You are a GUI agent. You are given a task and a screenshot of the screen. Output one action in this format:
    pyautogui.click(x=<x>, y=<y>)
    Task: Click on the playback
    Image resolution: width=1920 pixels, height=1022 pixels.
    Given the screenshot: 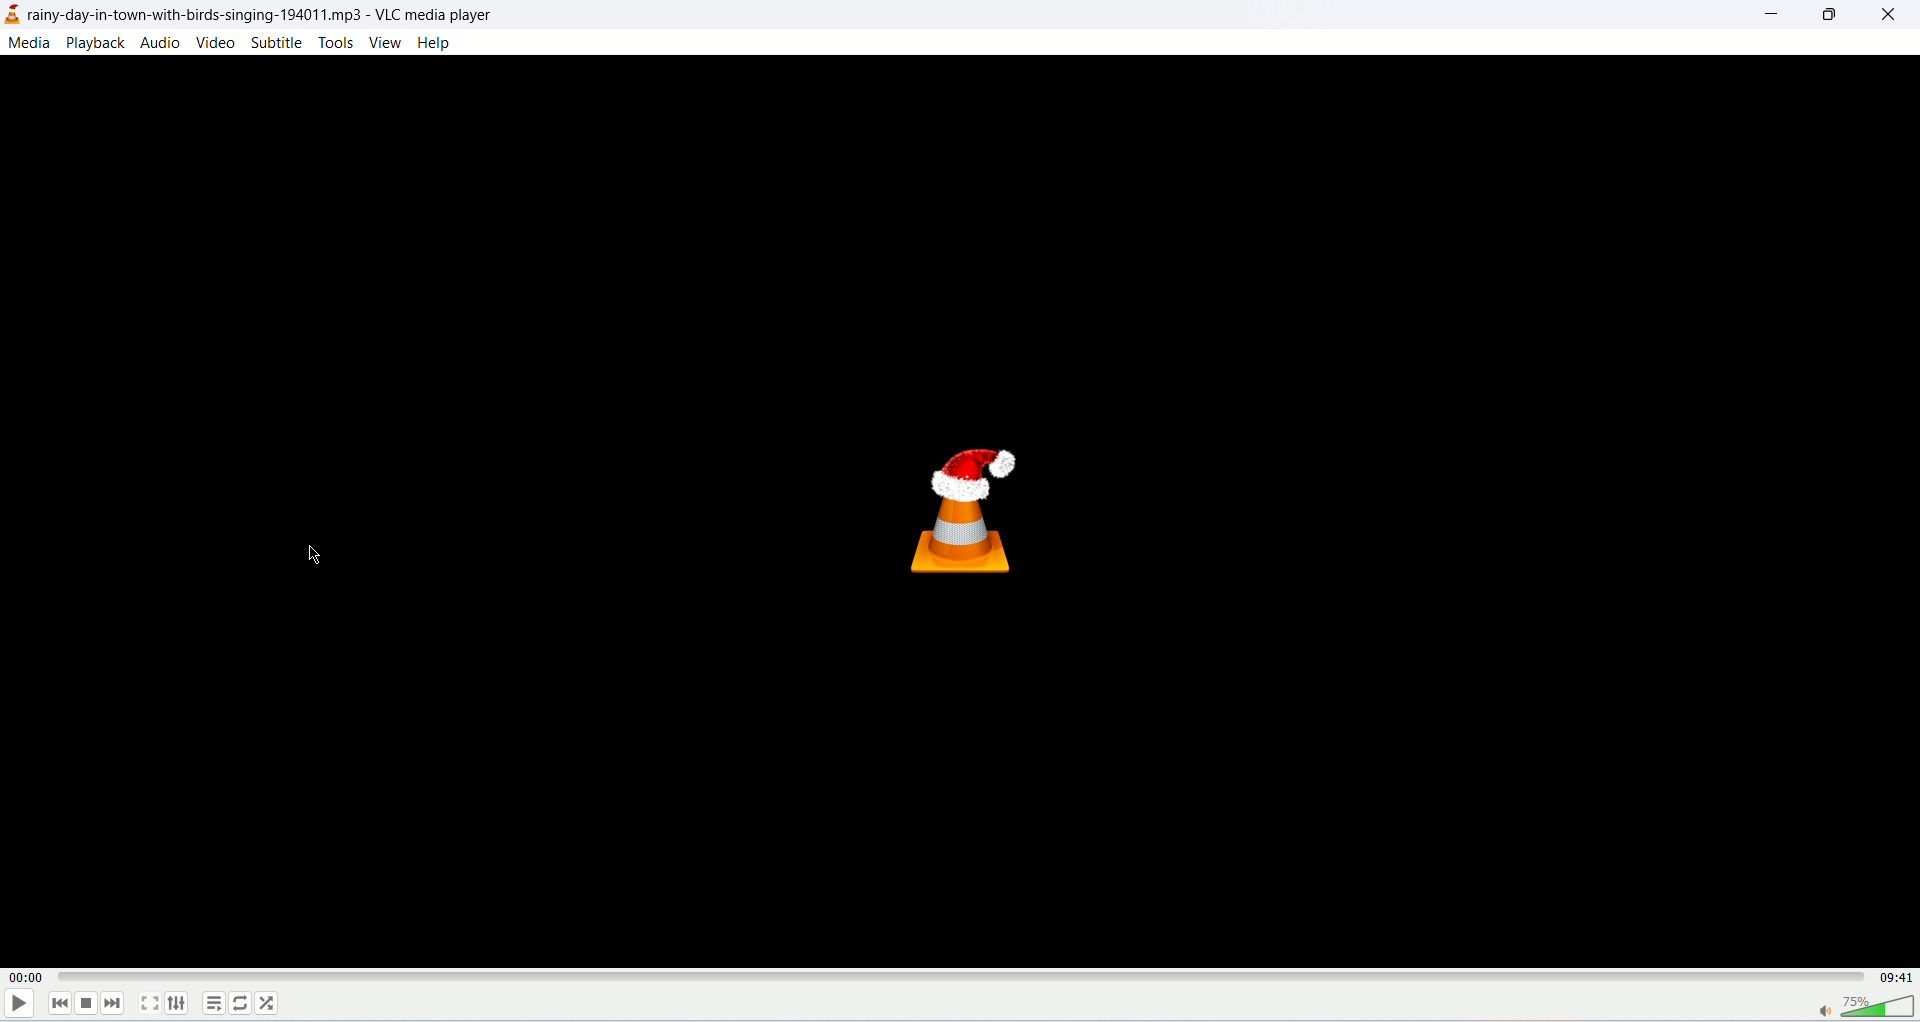 What is the action you would take?
    pyautogui.click(x=95, y=43)
    